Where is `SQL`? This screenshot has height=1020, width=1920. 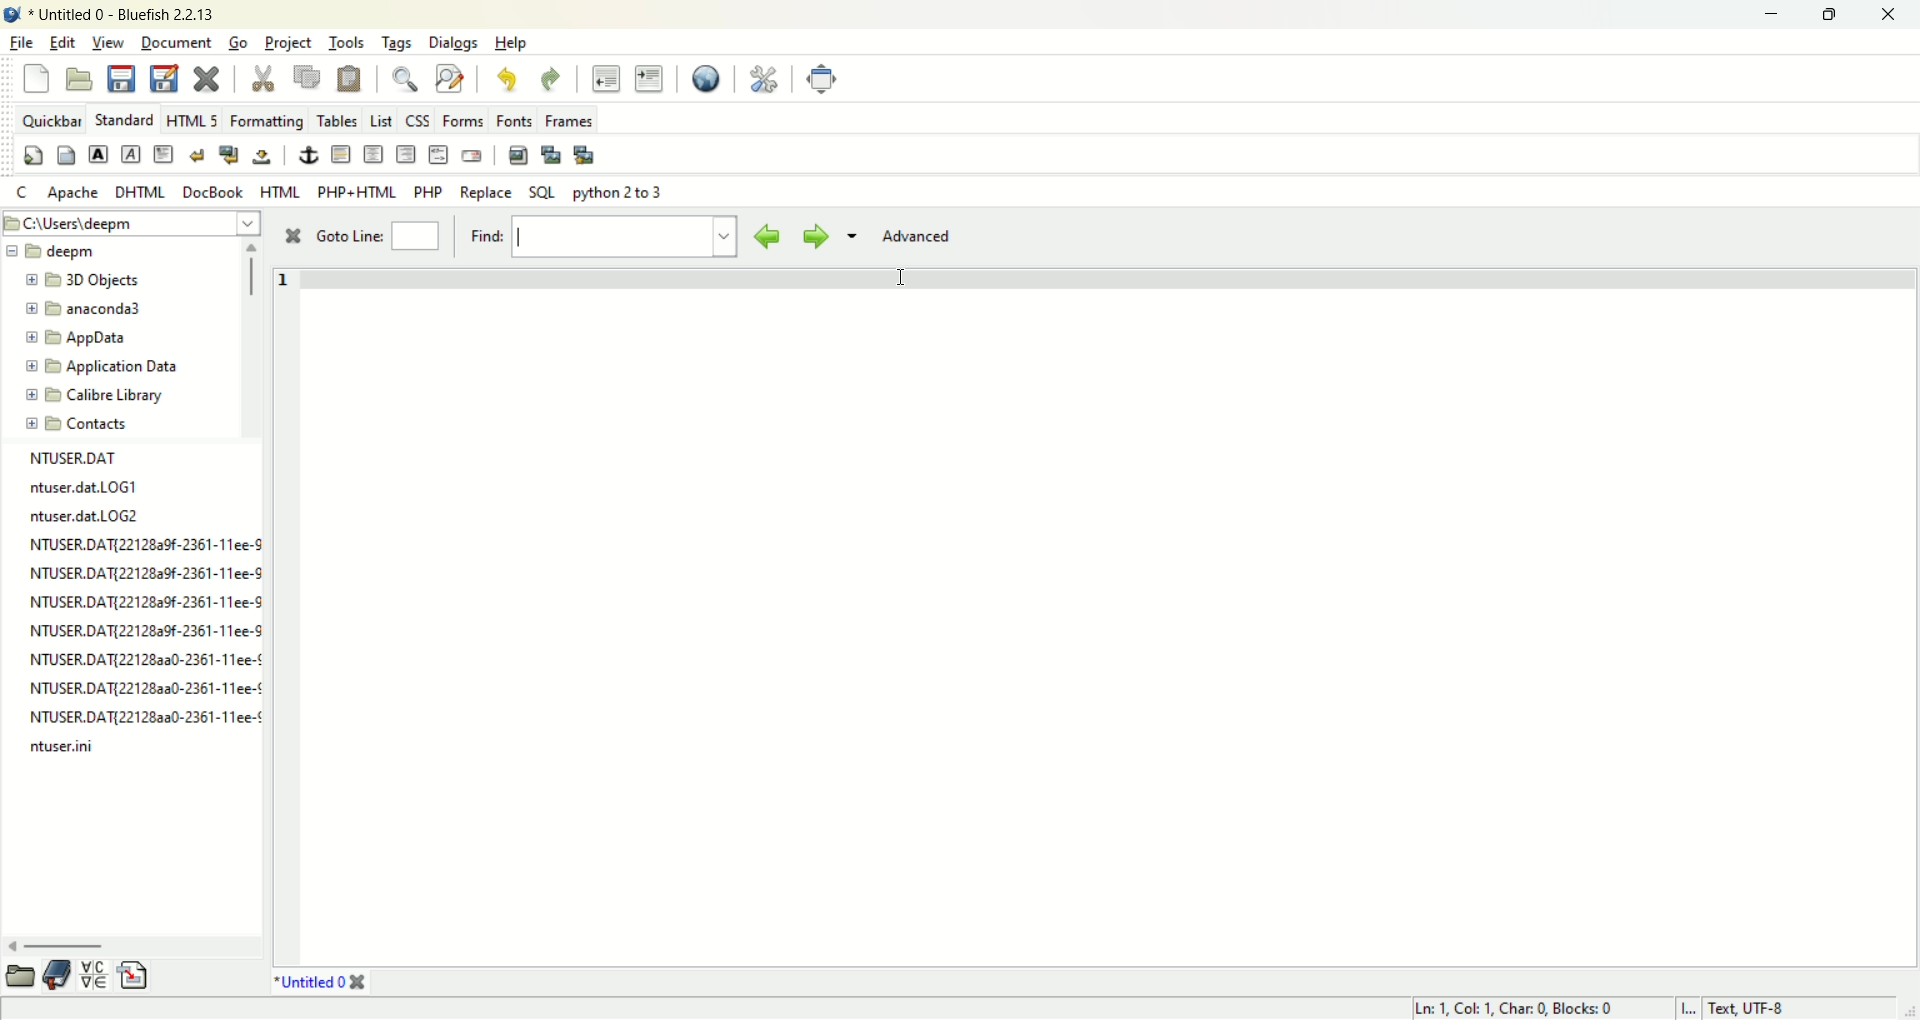 SQL is located at coordinates (542, 193).